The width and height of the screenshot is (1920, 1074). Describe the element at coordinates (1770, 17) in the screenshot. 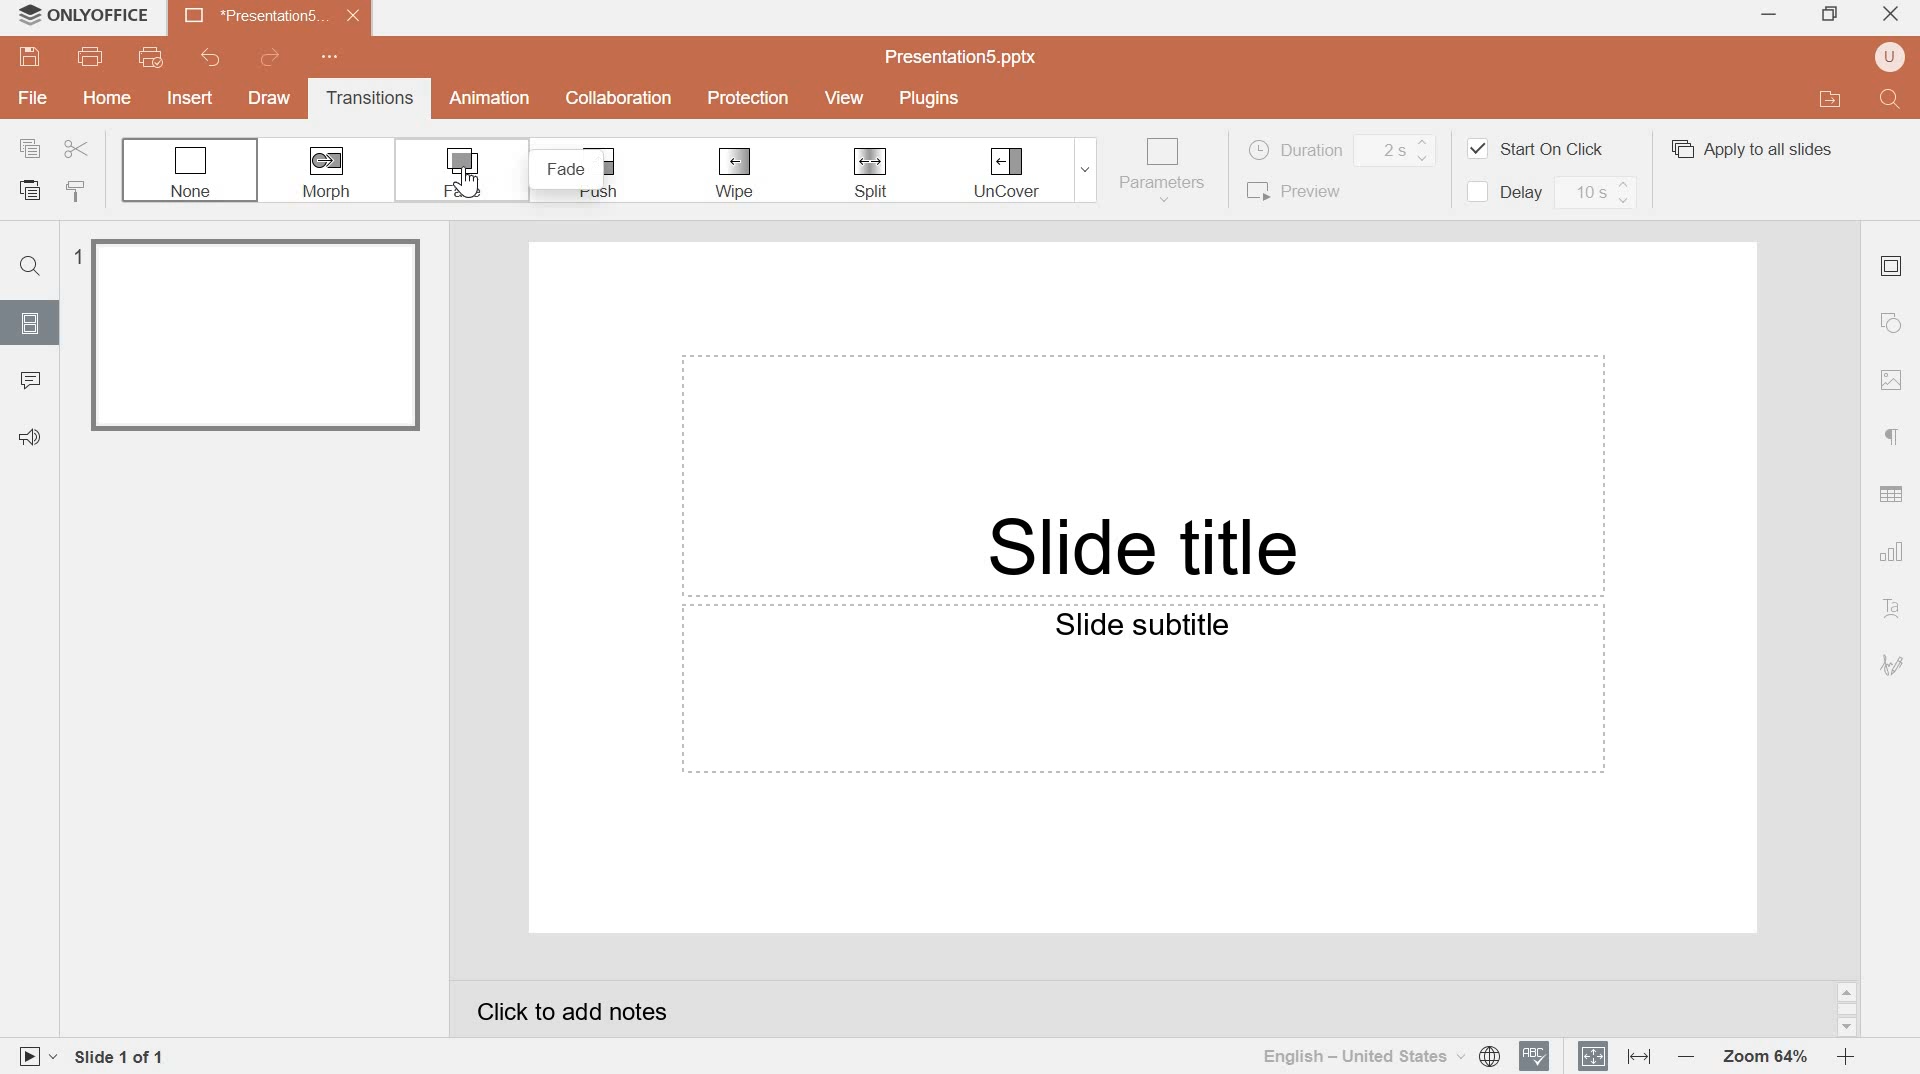

I see `MINIMIZE` at that location.